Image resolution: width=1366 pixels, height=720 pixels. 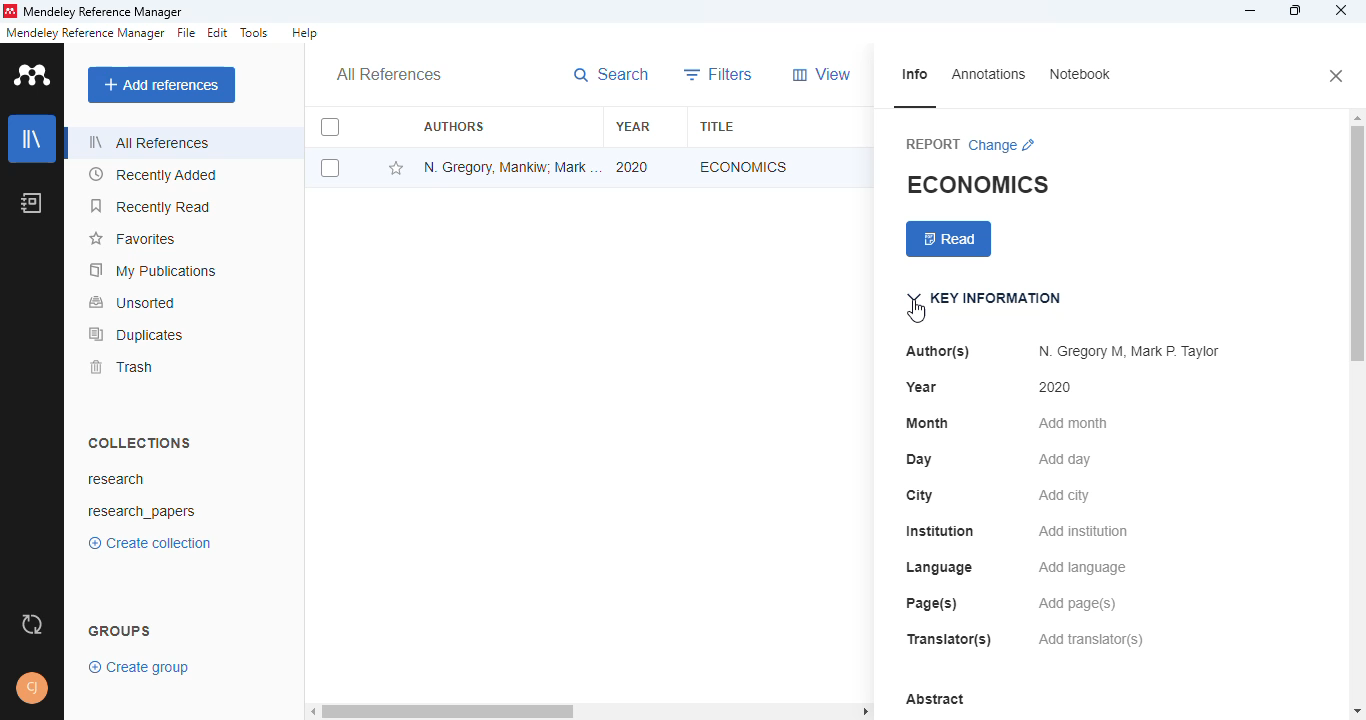 I want to click on sync, so click(x=32, y=623).